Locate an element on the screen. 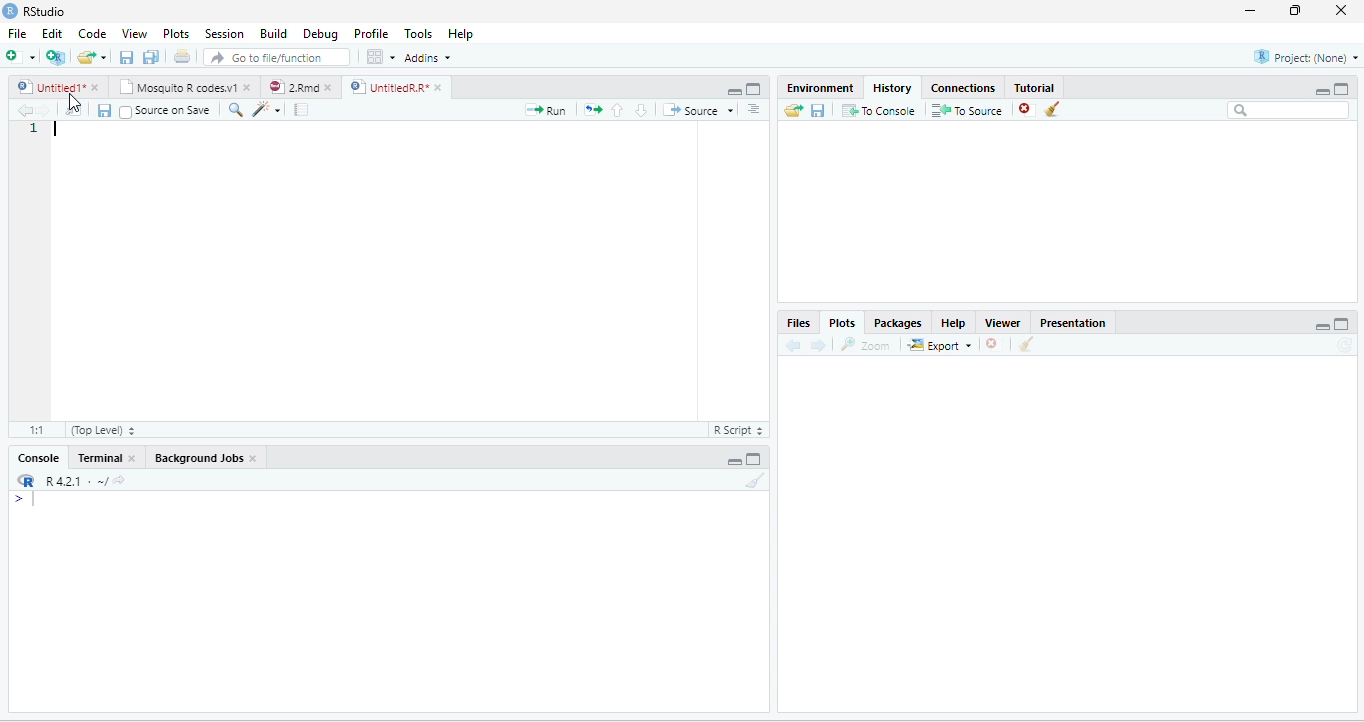 This screenshot has width=1364, height=722. Workspace panes is located at coordinates (379, 56).